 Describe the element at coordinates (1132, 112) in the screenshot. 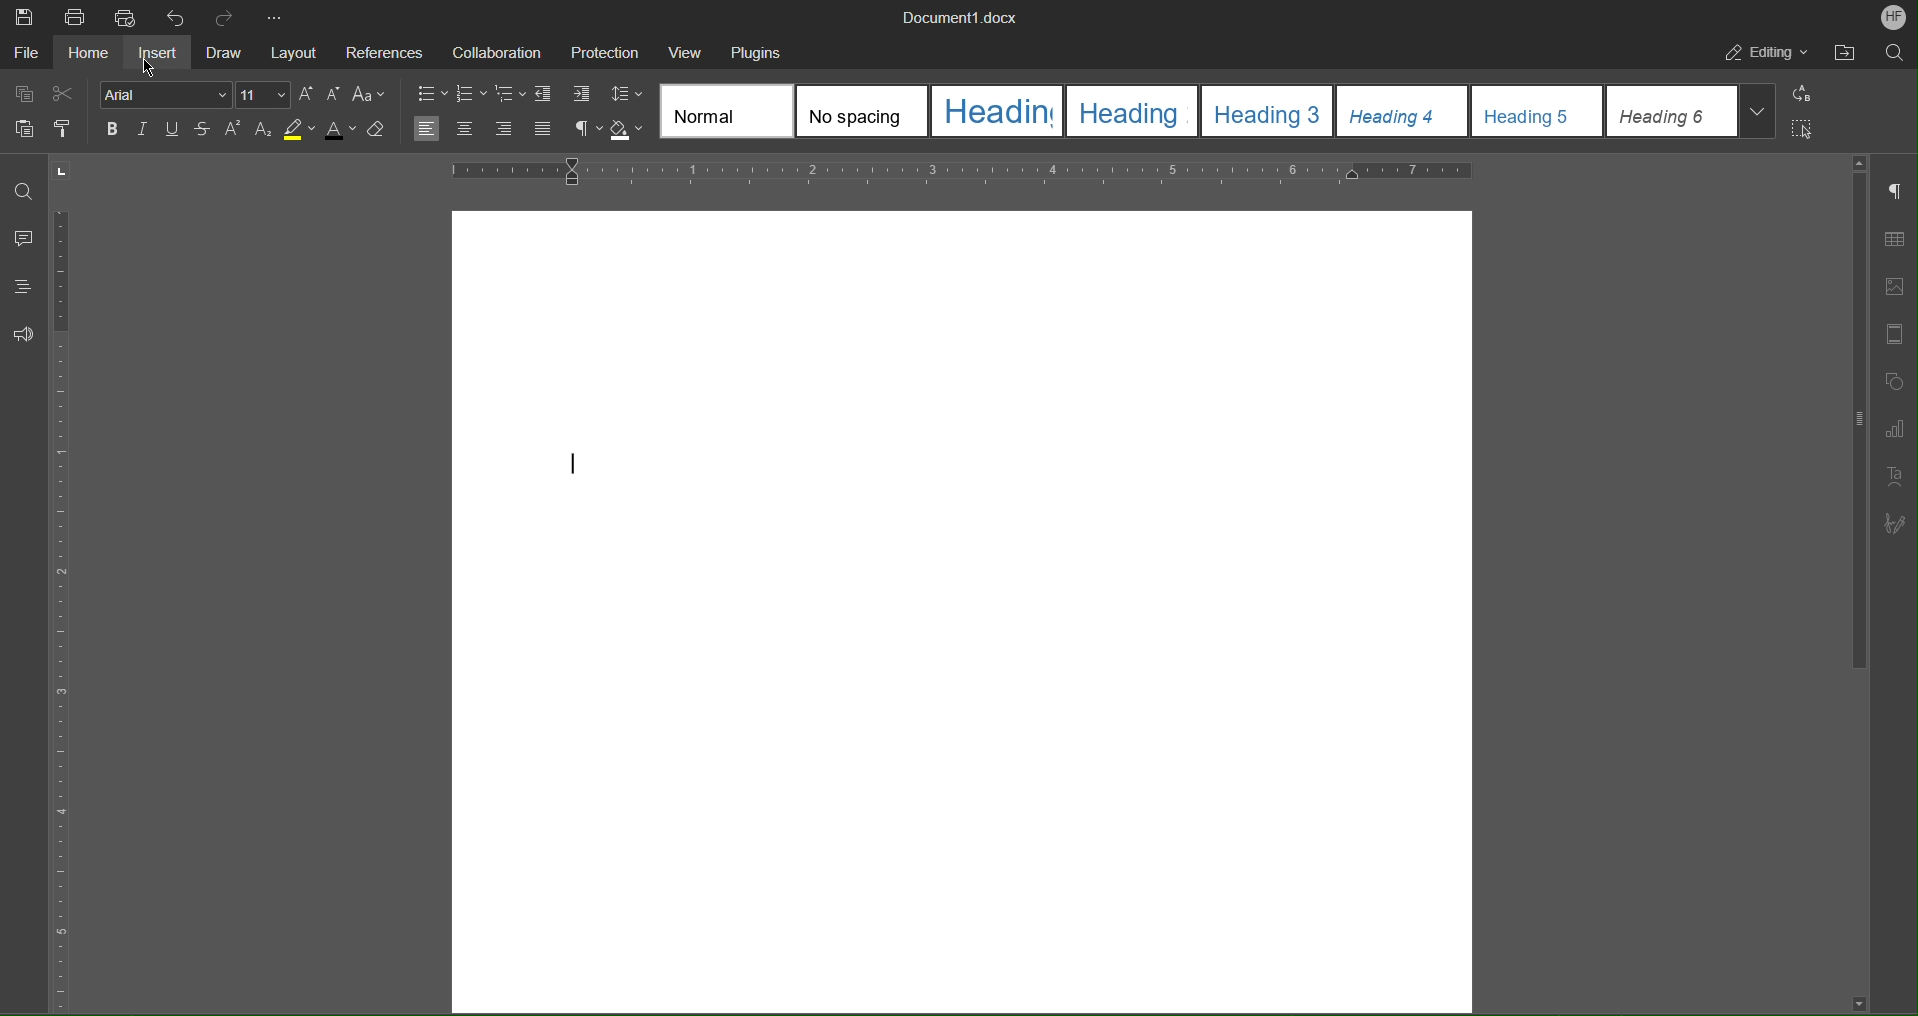

I see `Heading 2` at that location.